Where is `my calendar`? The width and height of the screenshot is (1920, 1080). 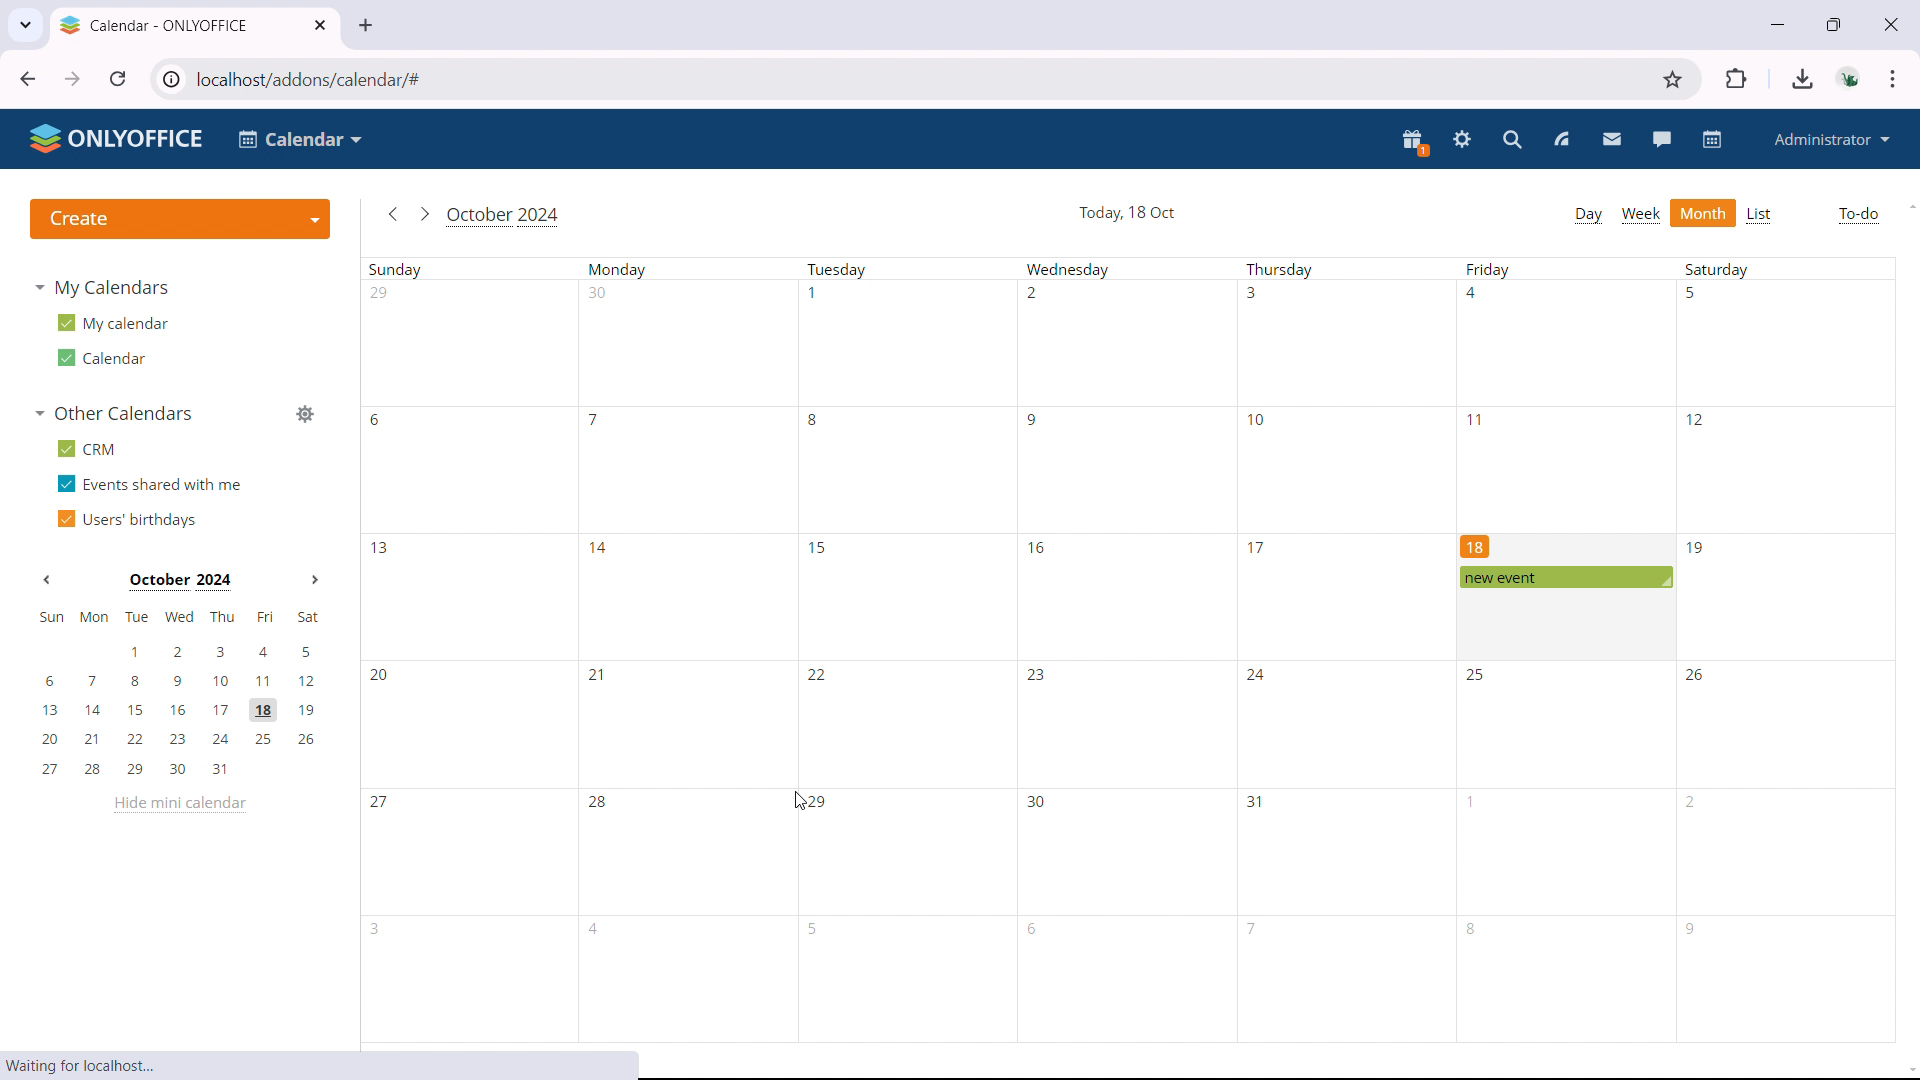
my calendar is located at coordinates (111, 323).